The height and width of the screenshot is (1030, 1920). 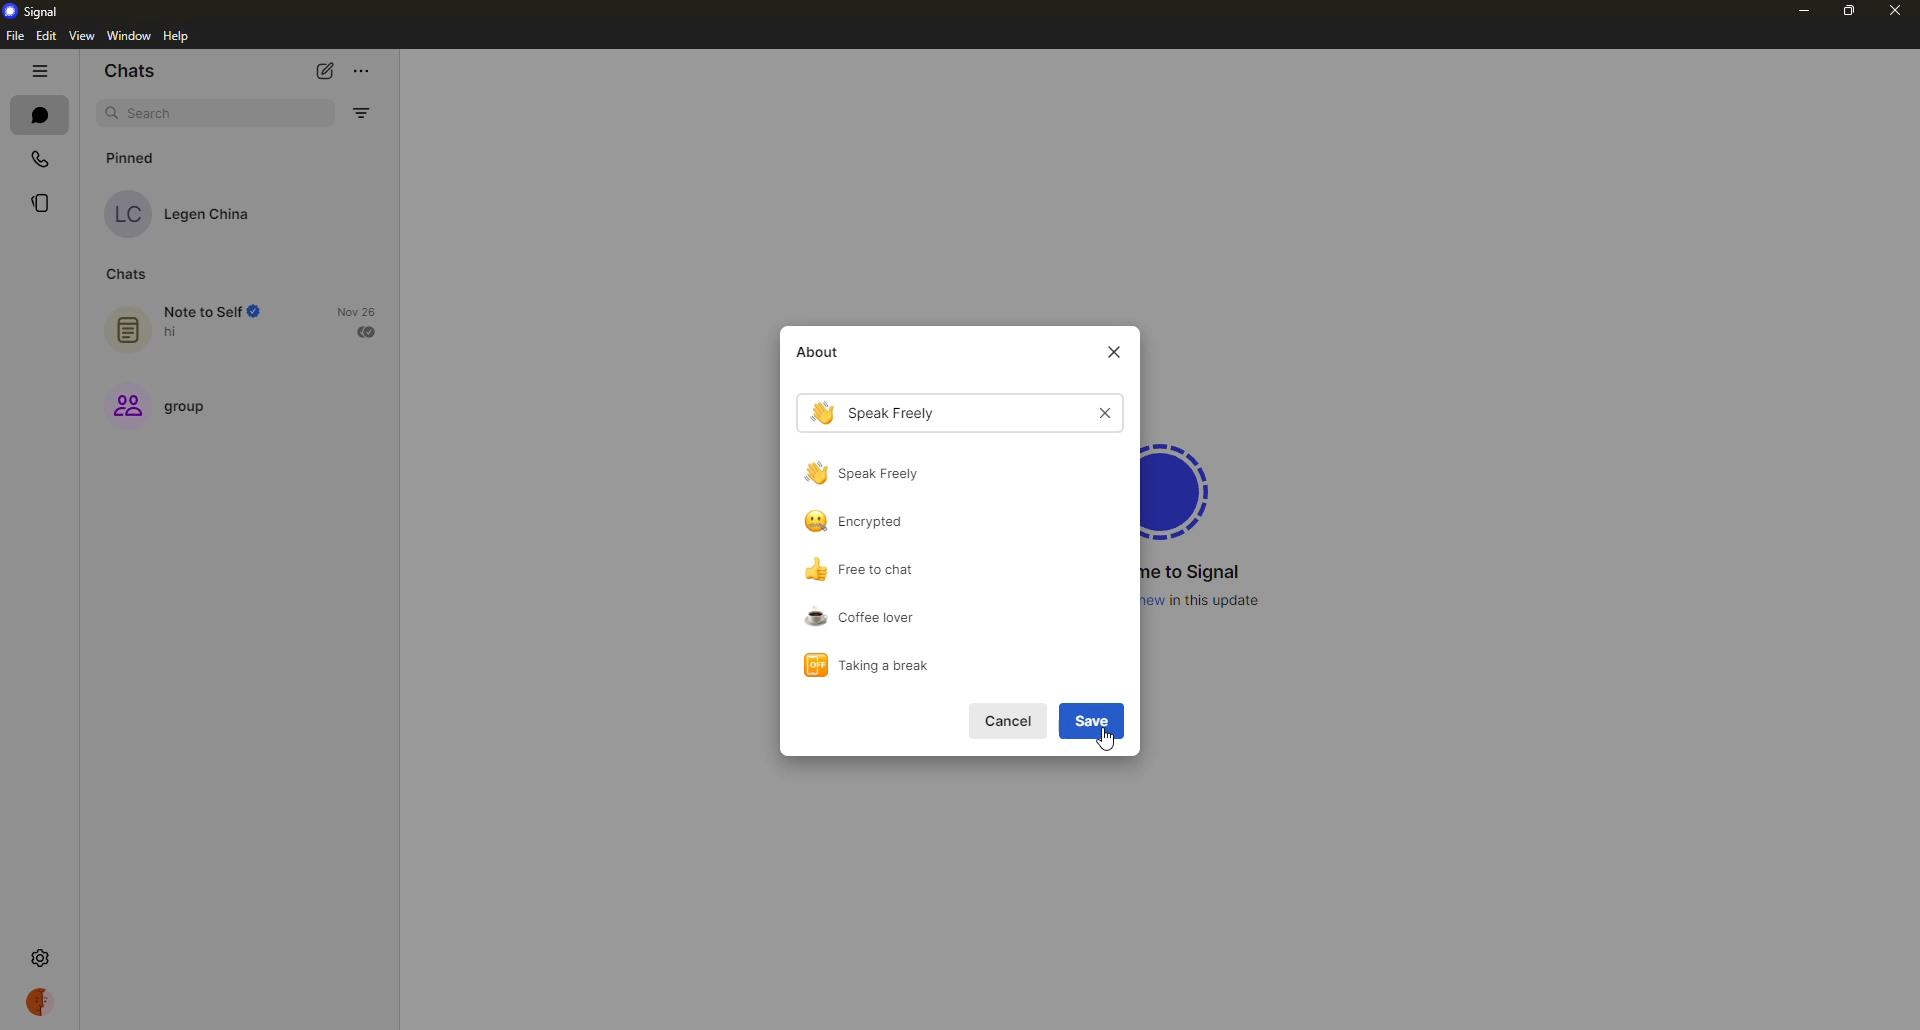 What do you see at coordinates (356, 311) in the screenshot?
I see `date` at bounding box center [356, 311].